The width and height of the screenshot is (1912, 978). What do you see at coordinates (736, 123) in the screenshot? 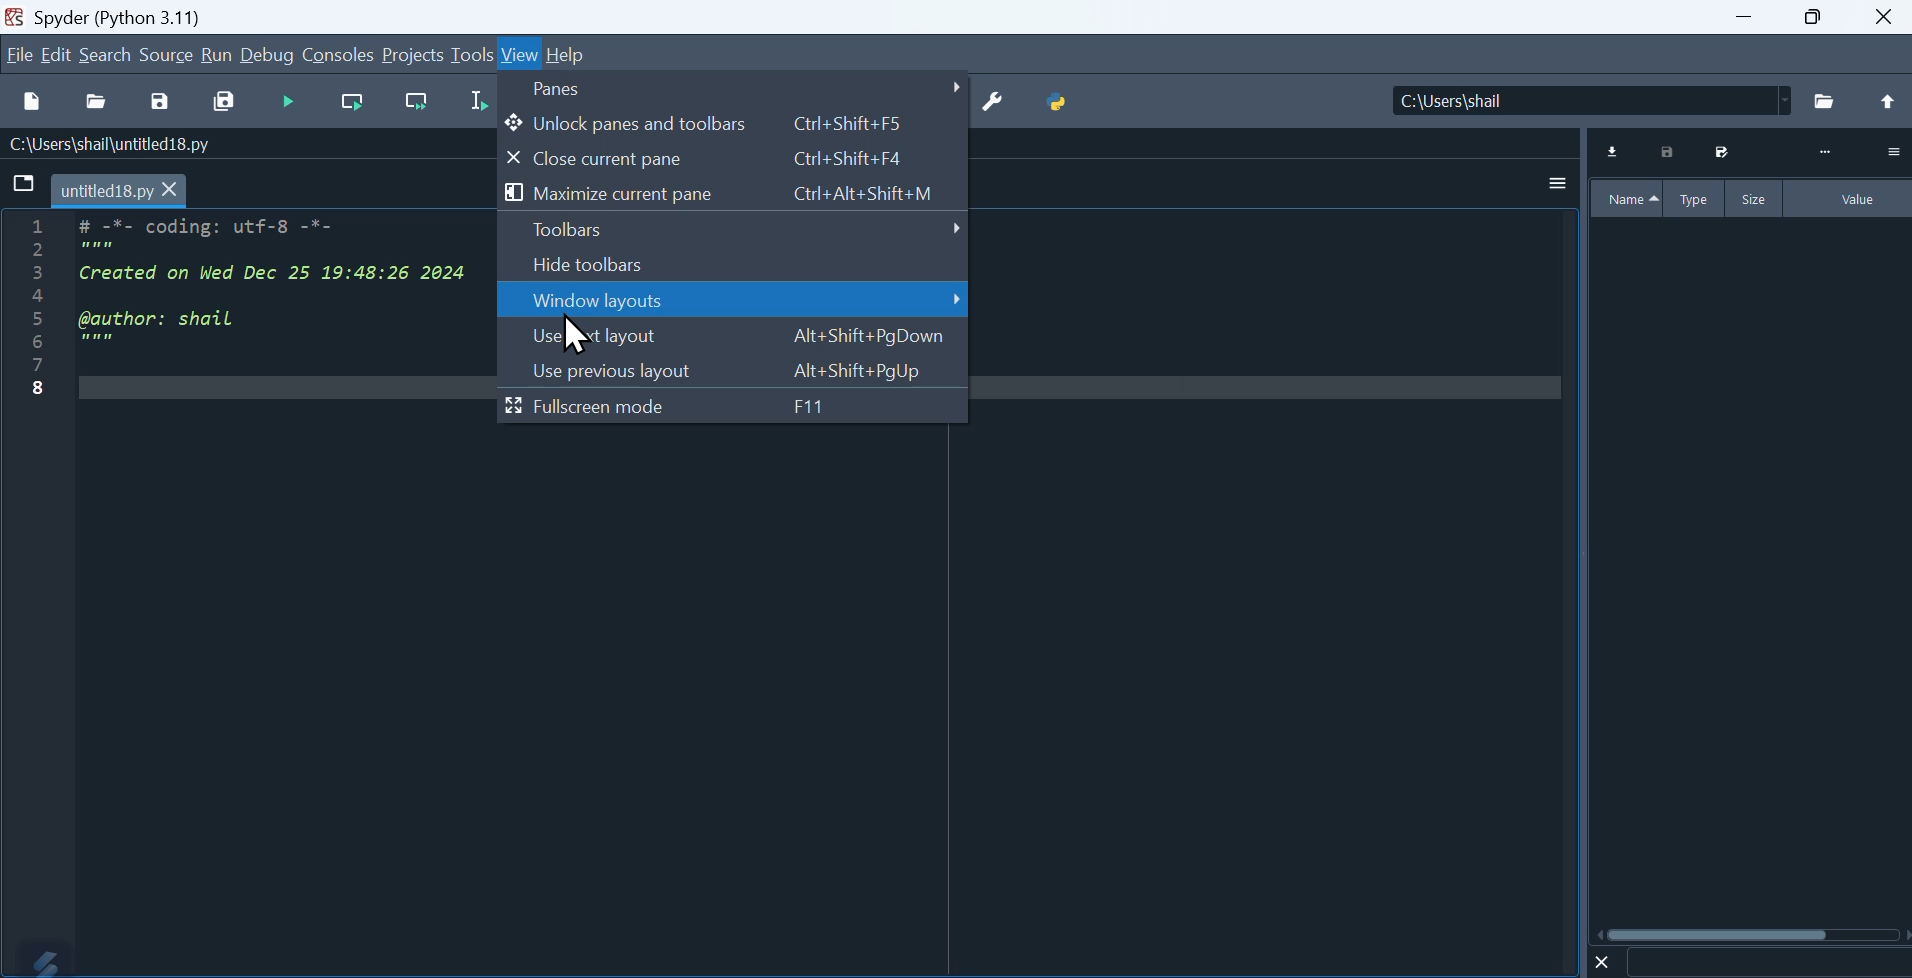
I see `Unlock toolbars` at bounding box center [736, 123].